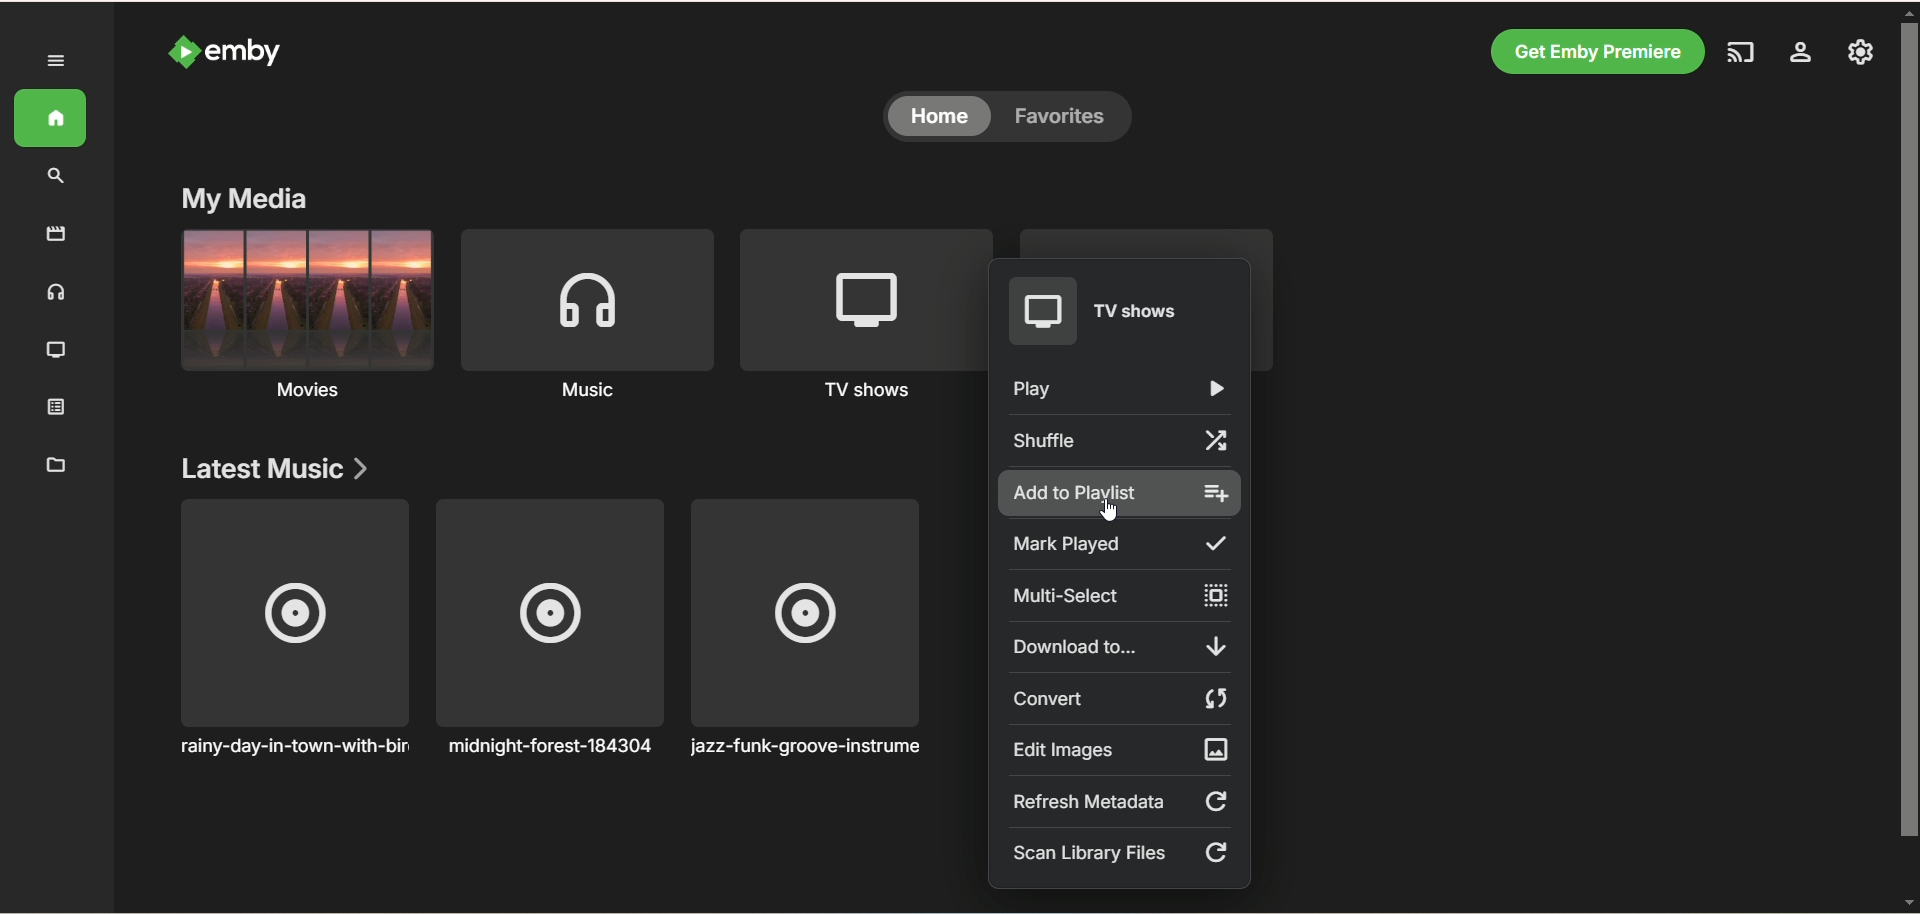 The height and width of the screenshot is (914, 1920). What do you see at coordinates (57, 352) in the screenshot?
I see `TV shows` at bounding box center [57, 352].